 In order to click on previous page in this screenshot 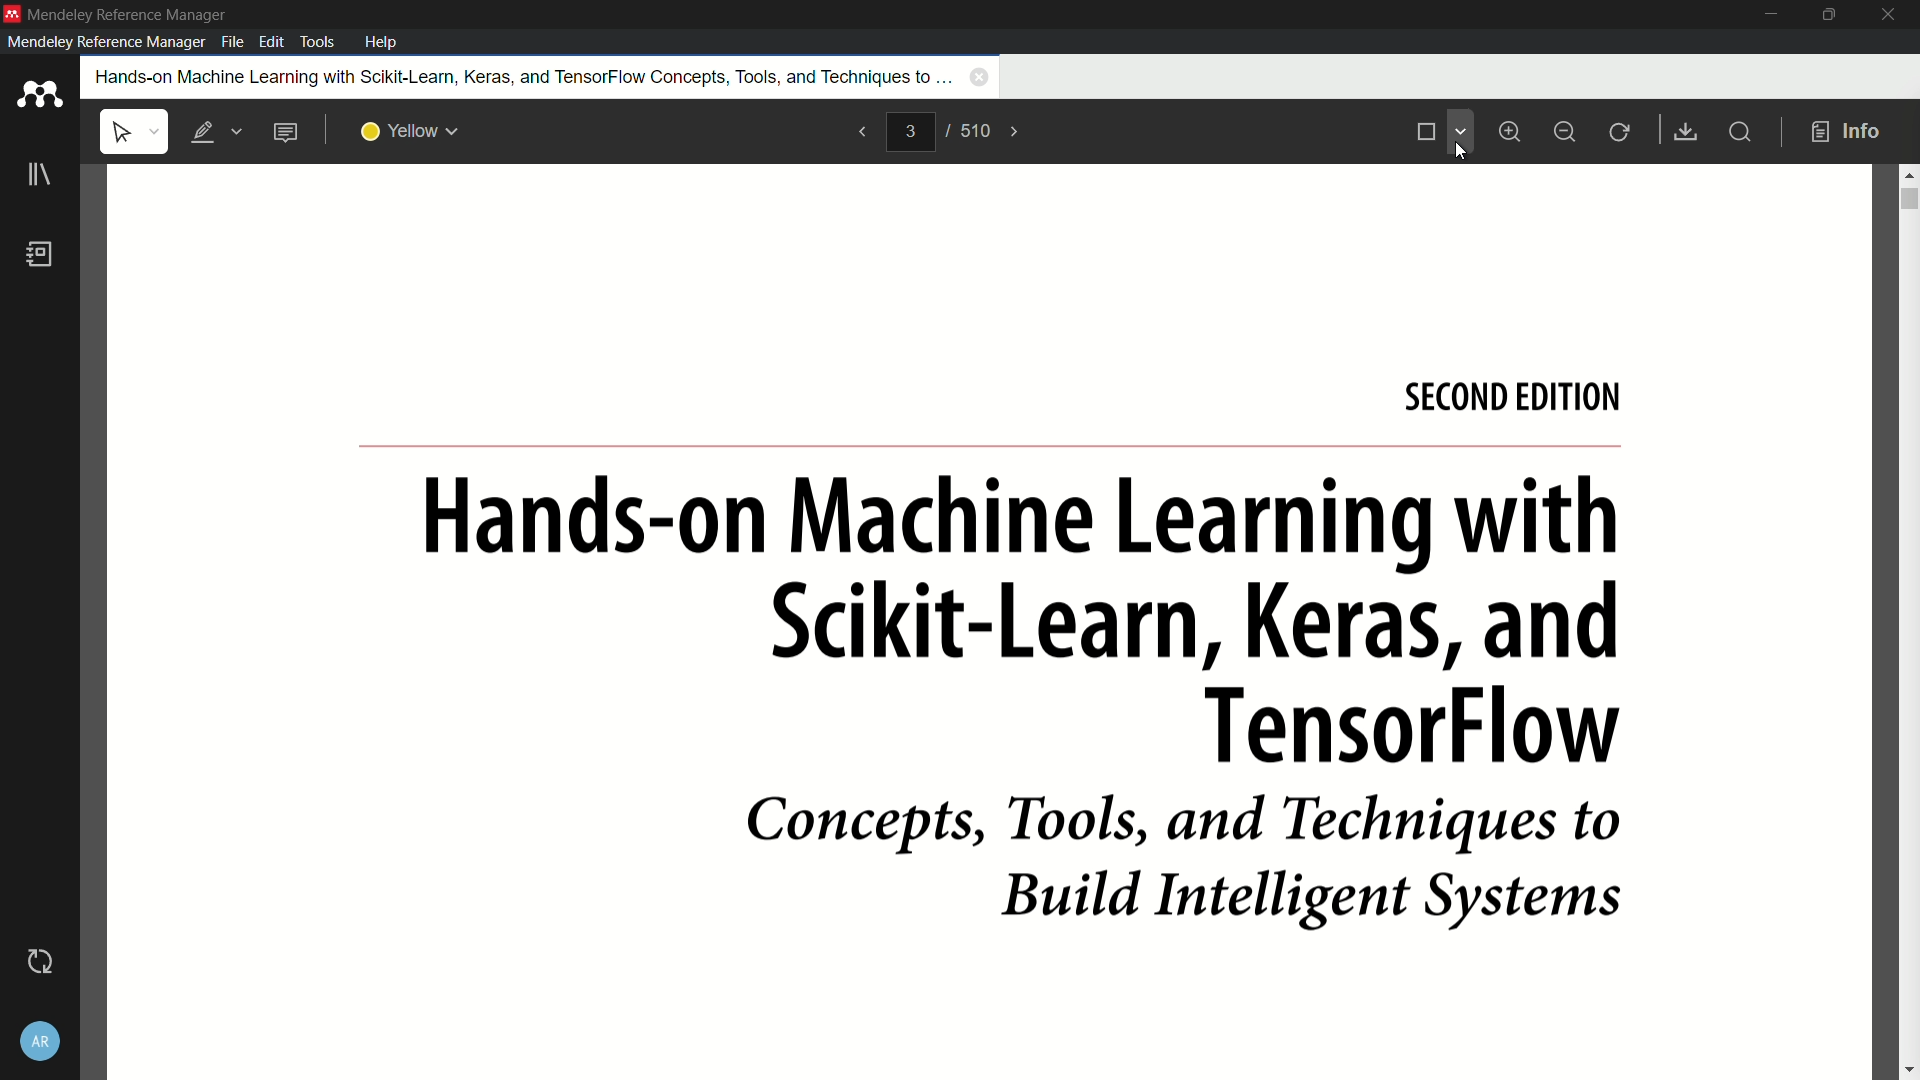, I will do `click(862, 133)`.